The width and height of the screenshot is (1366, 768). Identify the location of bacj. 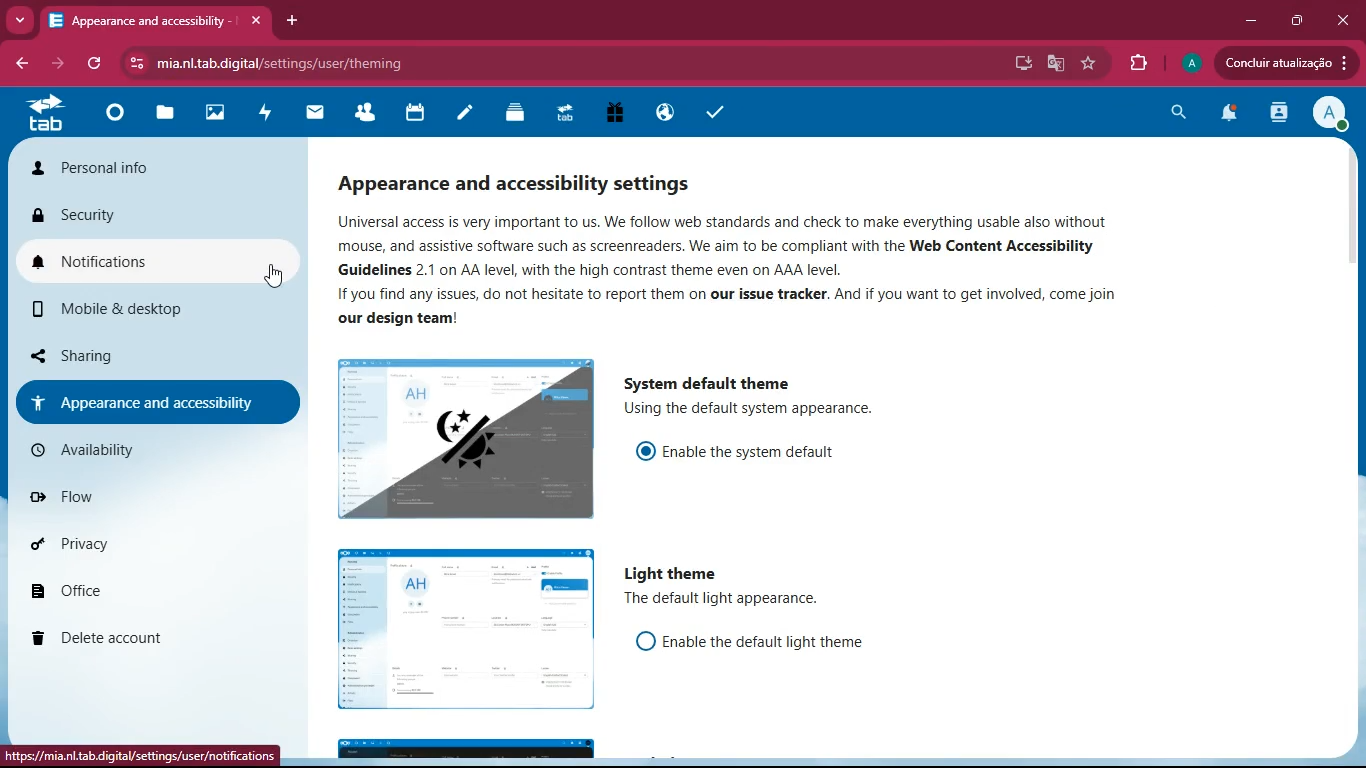
(20, 66).